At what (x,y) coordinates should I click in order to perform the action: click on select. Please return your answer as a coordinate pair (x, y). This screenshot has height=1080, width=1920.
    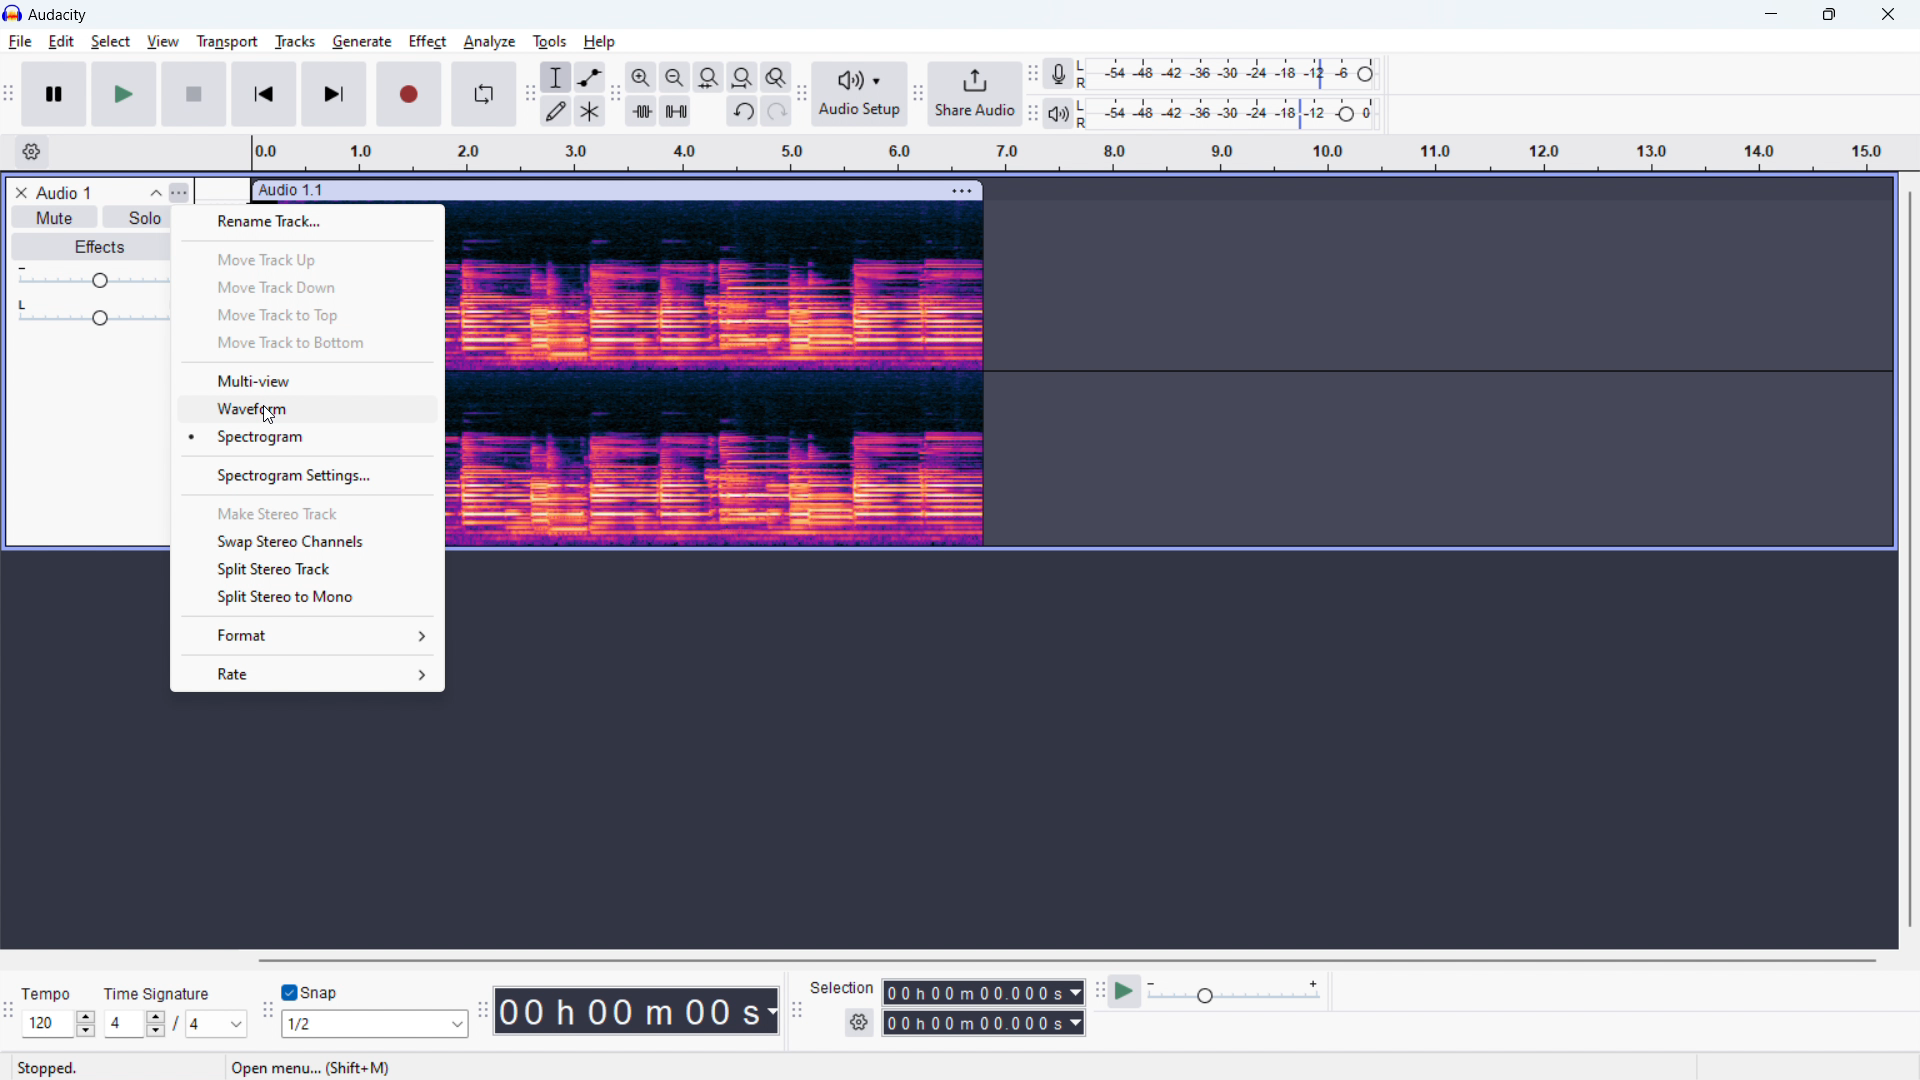
    Looking at the image, I should click on (110, 42).